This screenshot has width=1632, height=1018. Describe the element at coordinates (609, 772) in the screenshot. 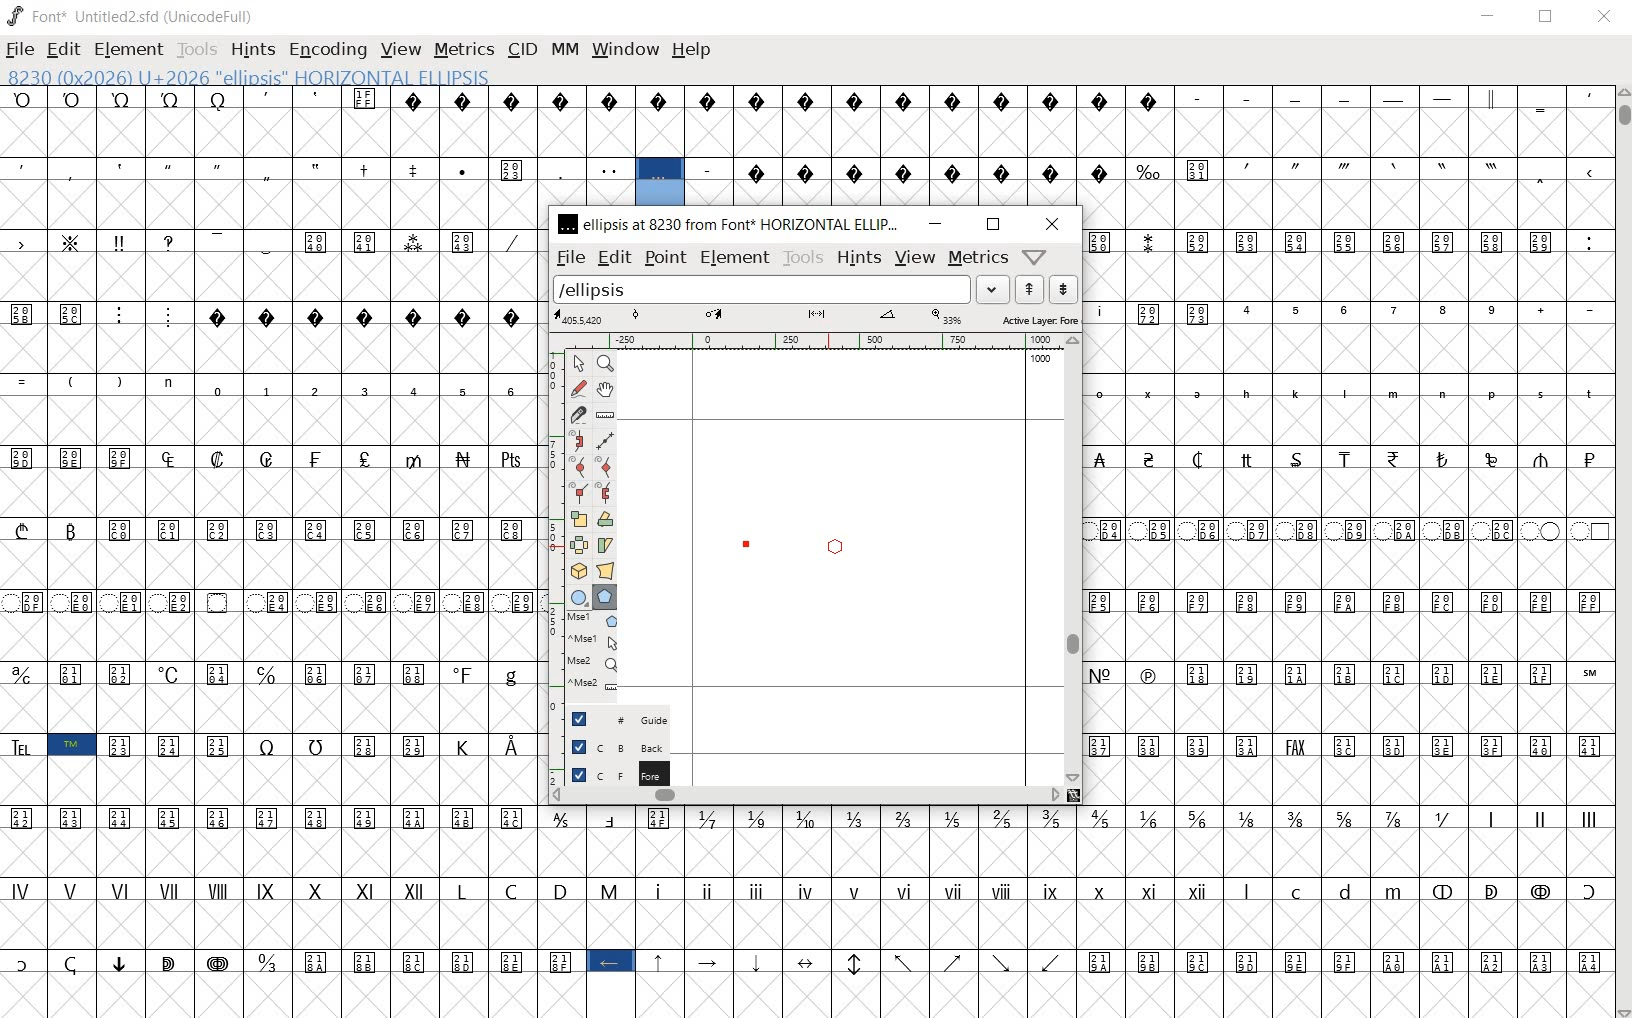

I see `foreground` at that location.